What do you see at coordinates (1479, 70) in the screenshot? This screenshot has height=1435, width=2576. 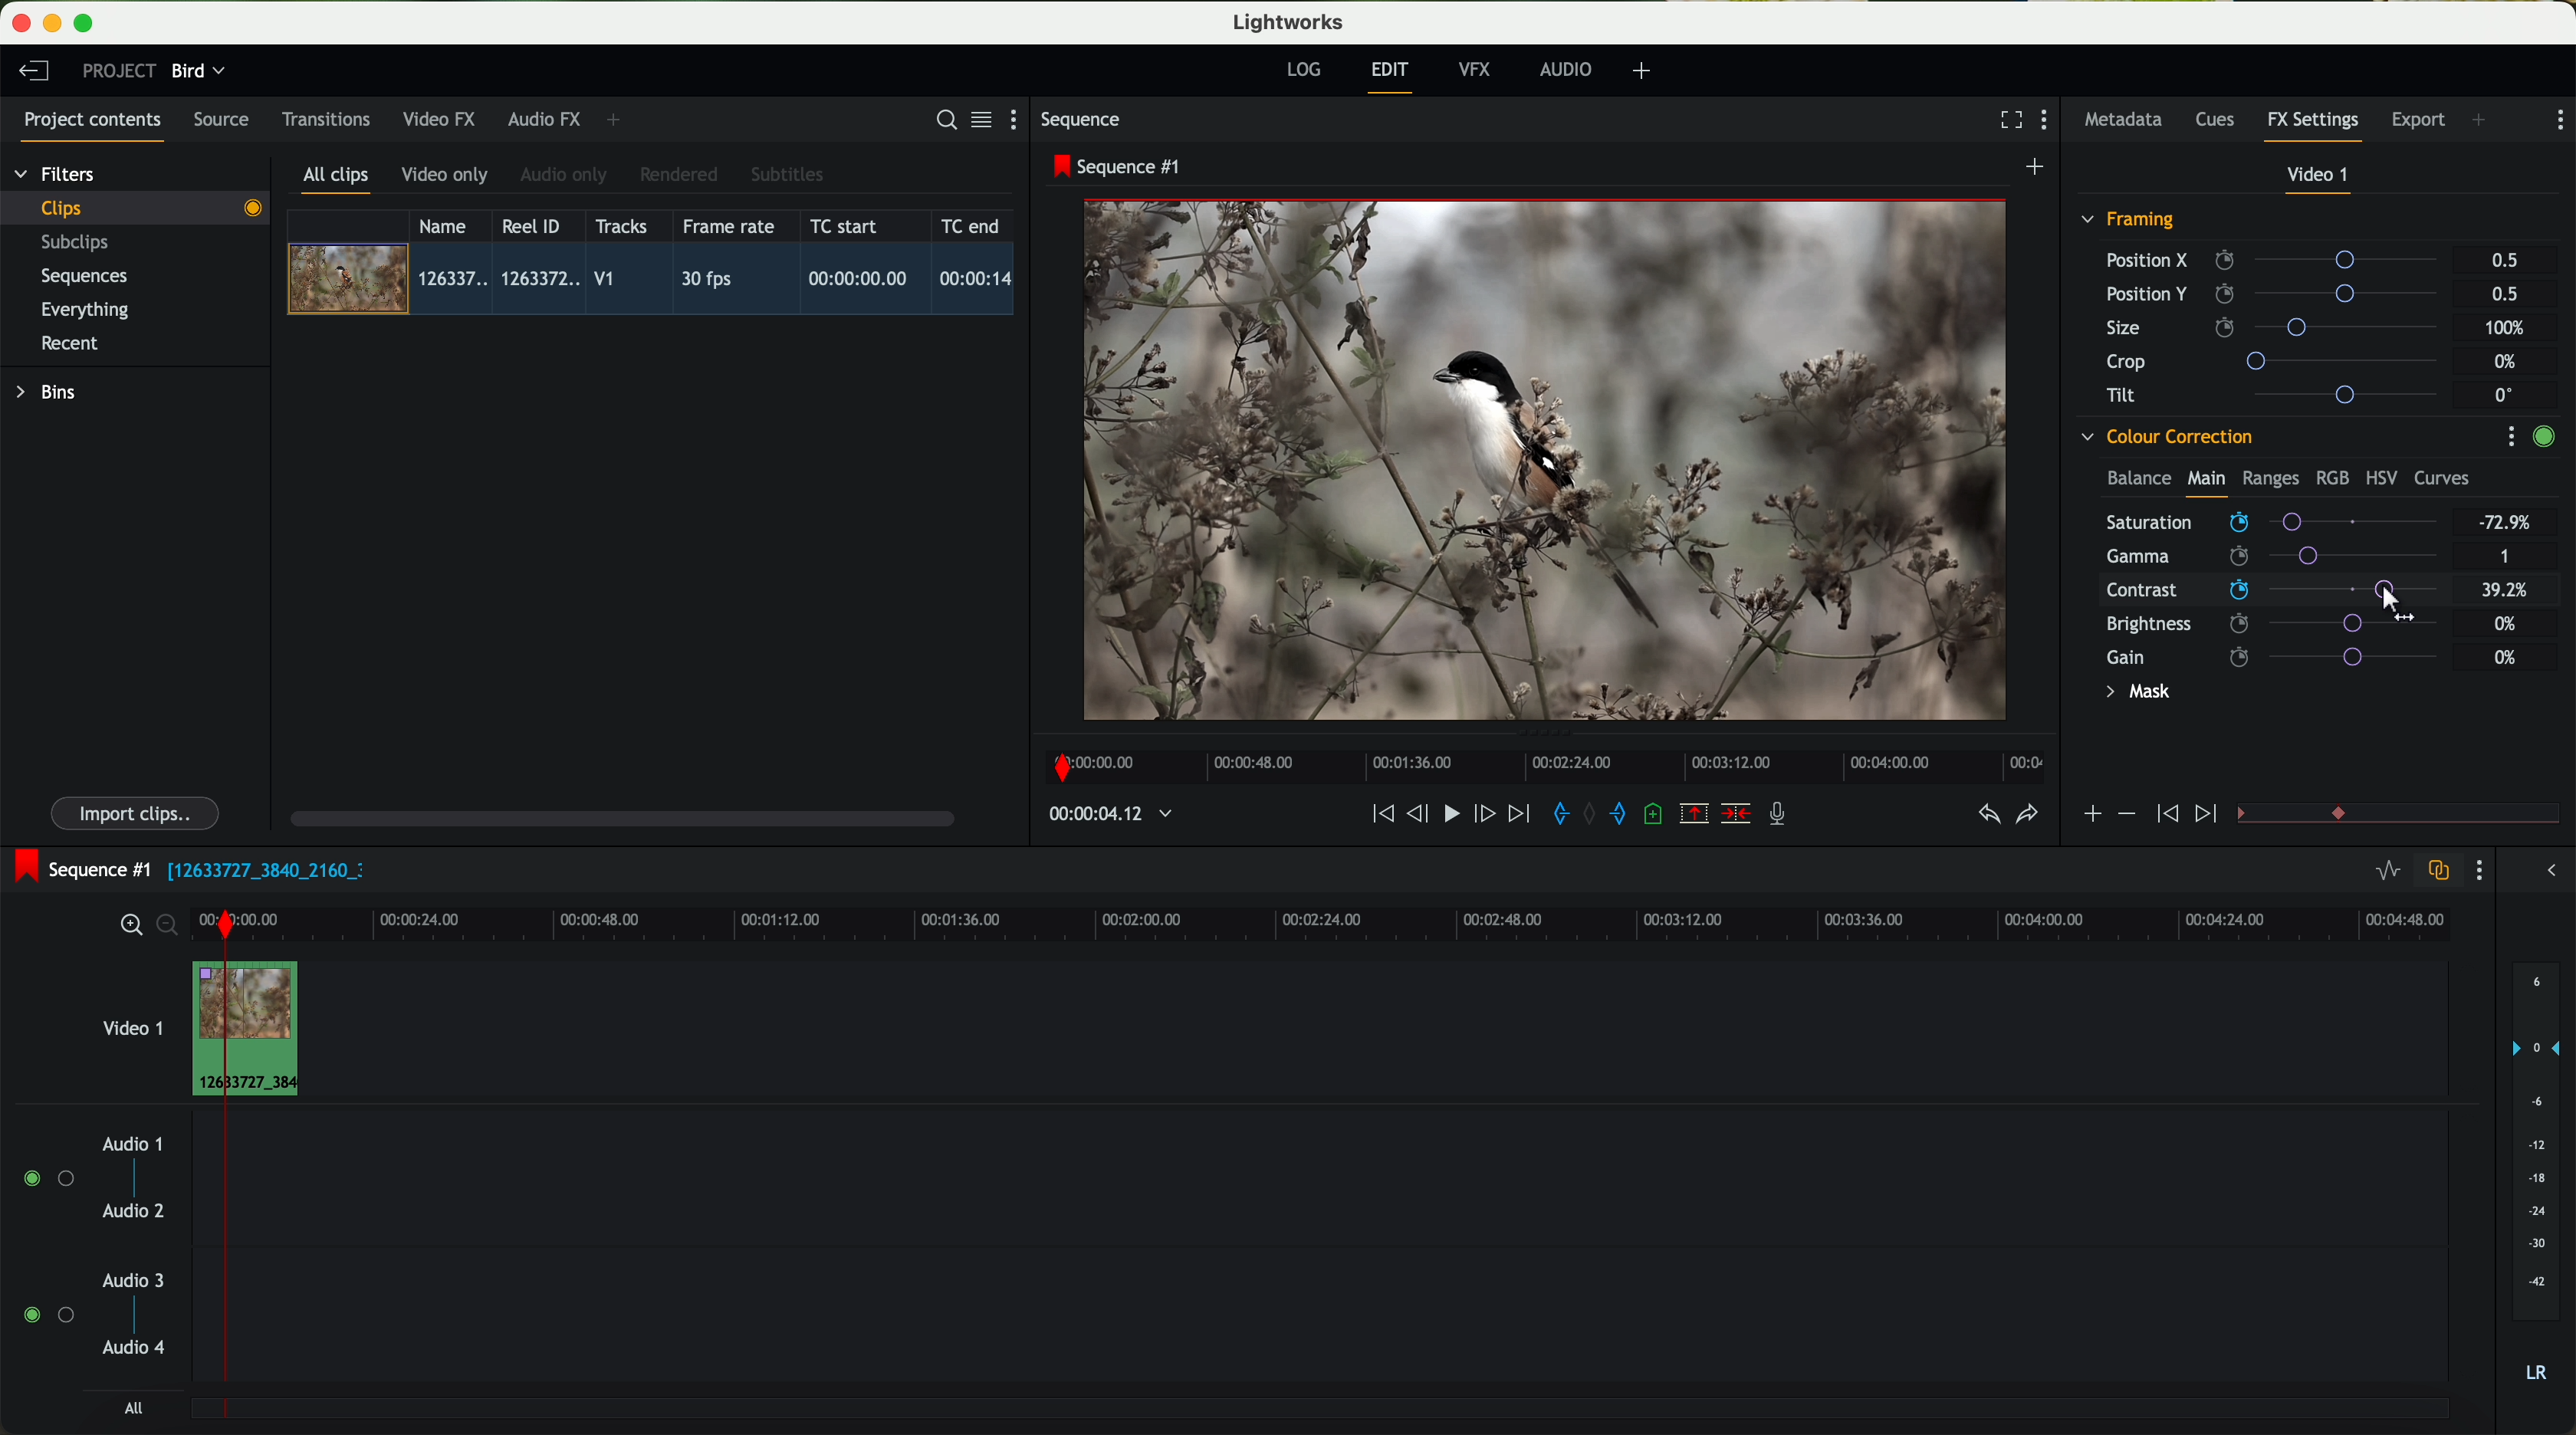 I see `VFX` at bounding box center [1479, 70].